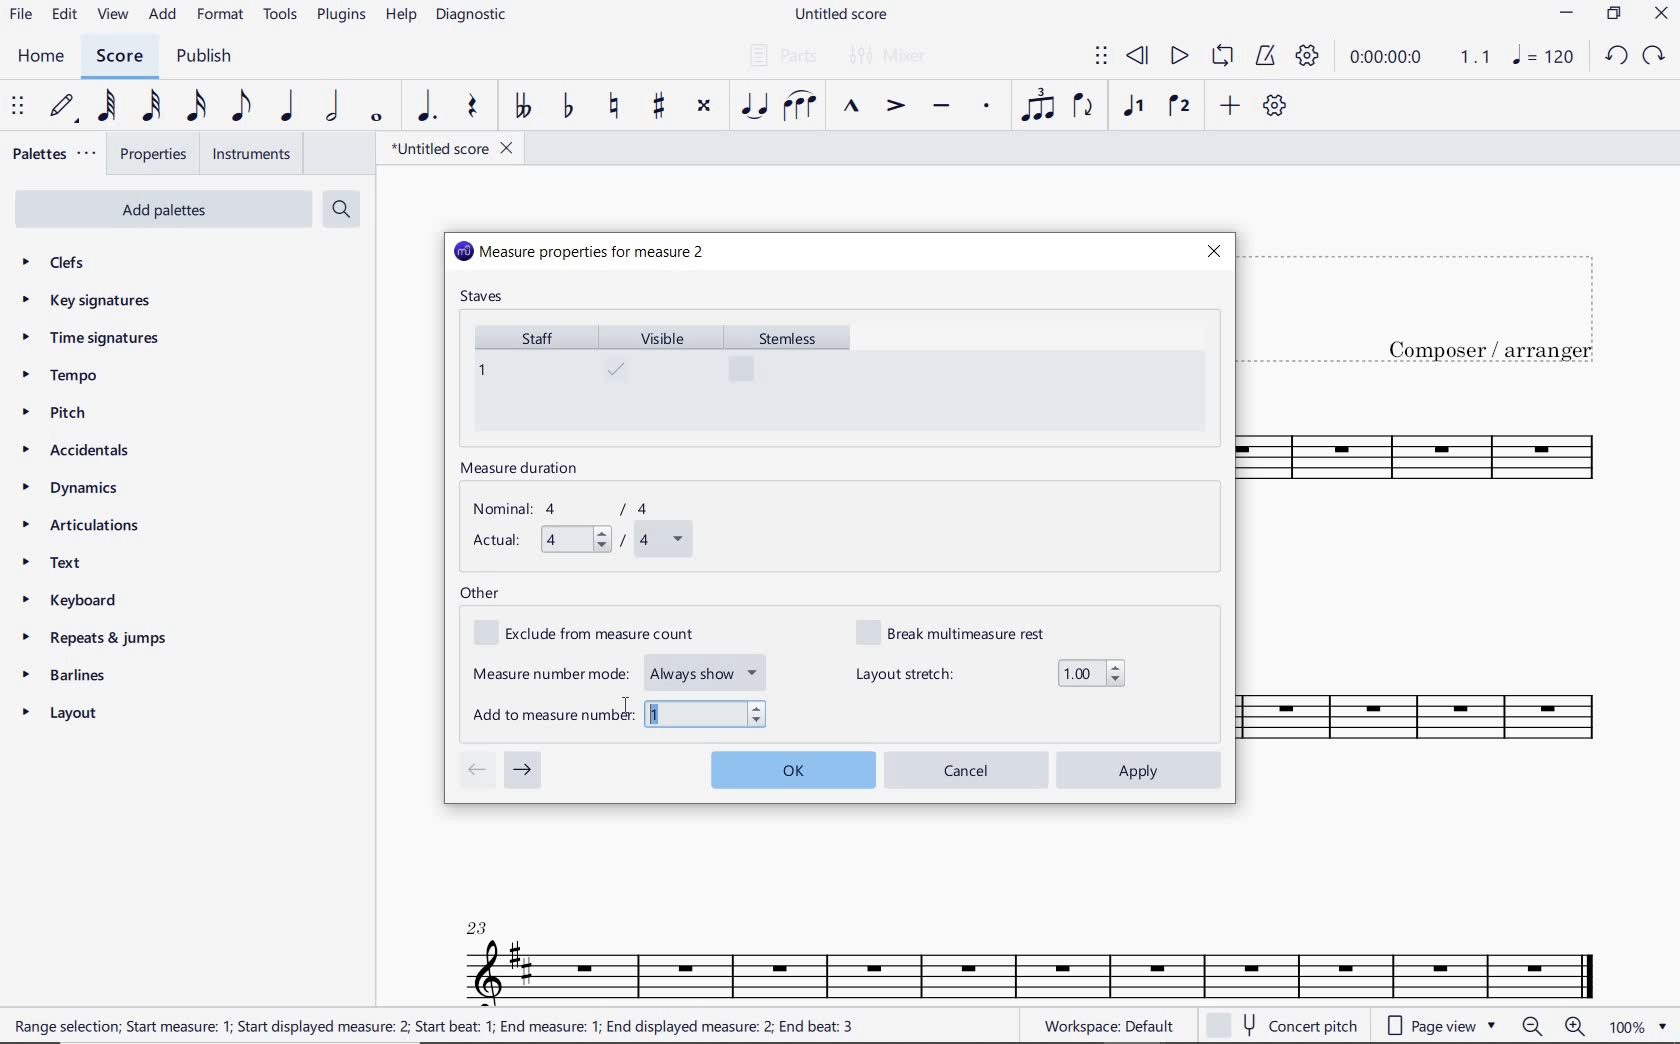  What do you see at coordinates (344, 210) in the screenshot?
I see `SEARCH PALETTES` at bounding box center [344, 210].